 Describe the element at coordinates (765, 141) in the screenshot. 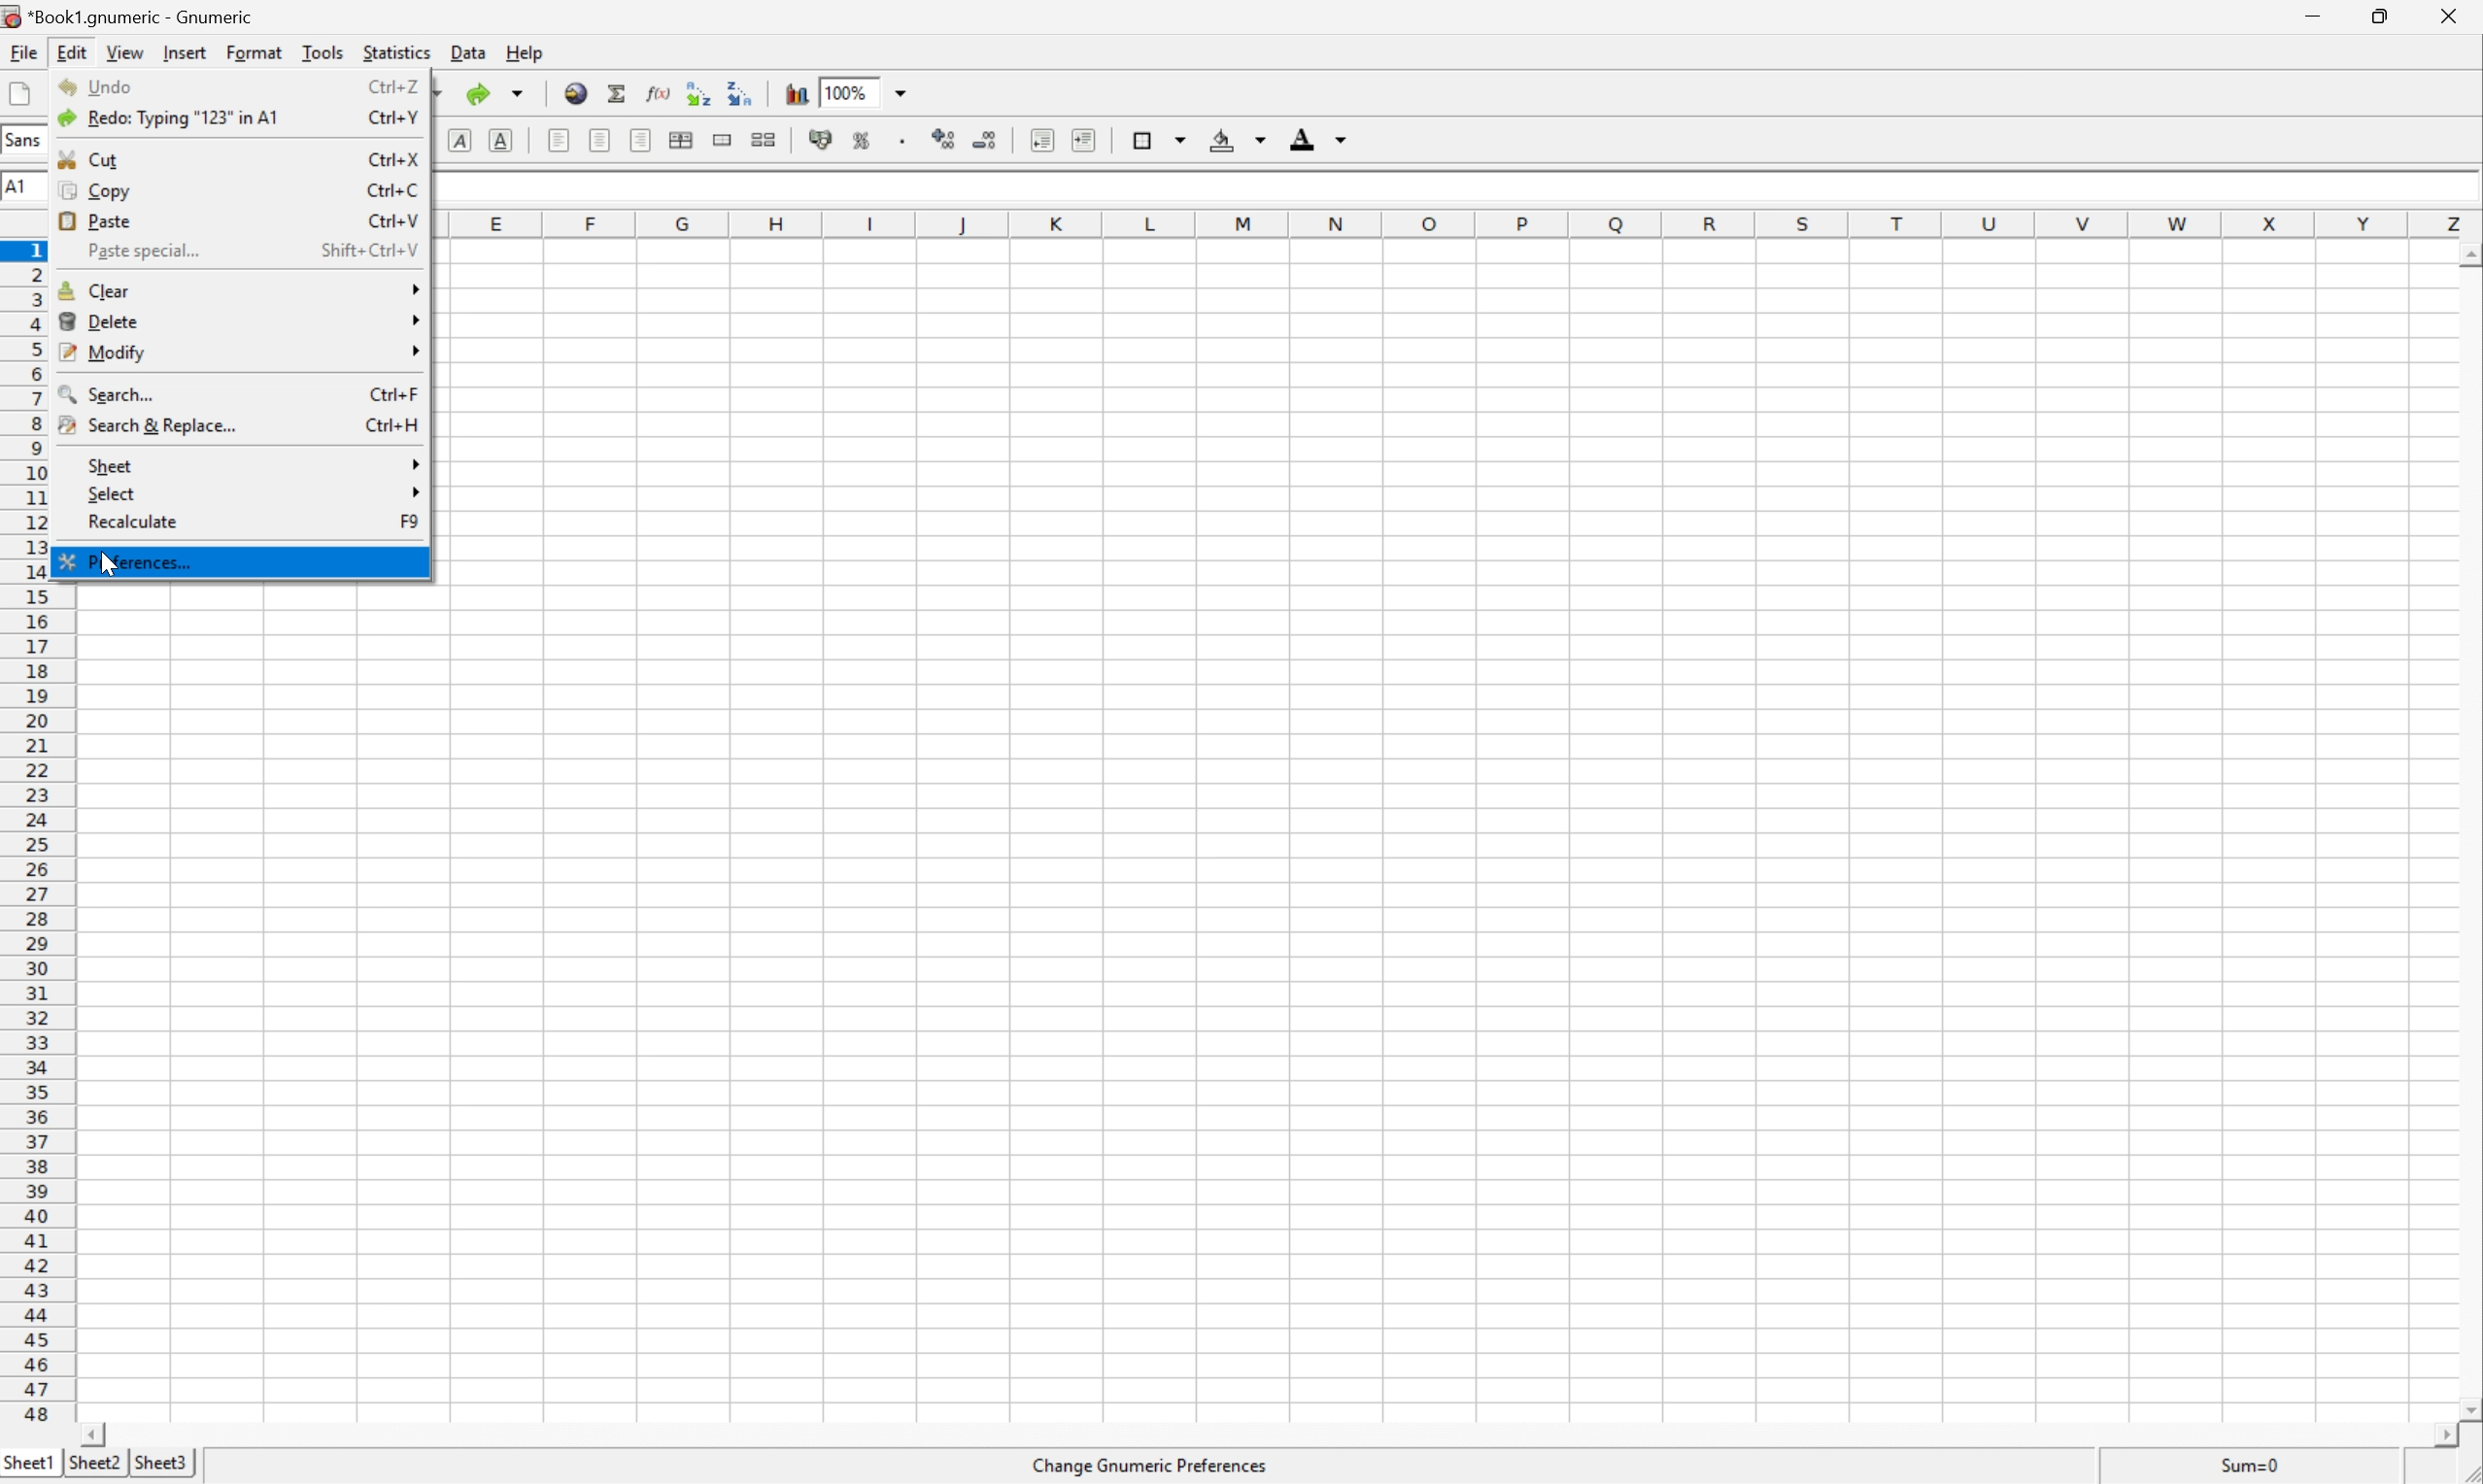

I see `split merged ranges of cells` at that location.